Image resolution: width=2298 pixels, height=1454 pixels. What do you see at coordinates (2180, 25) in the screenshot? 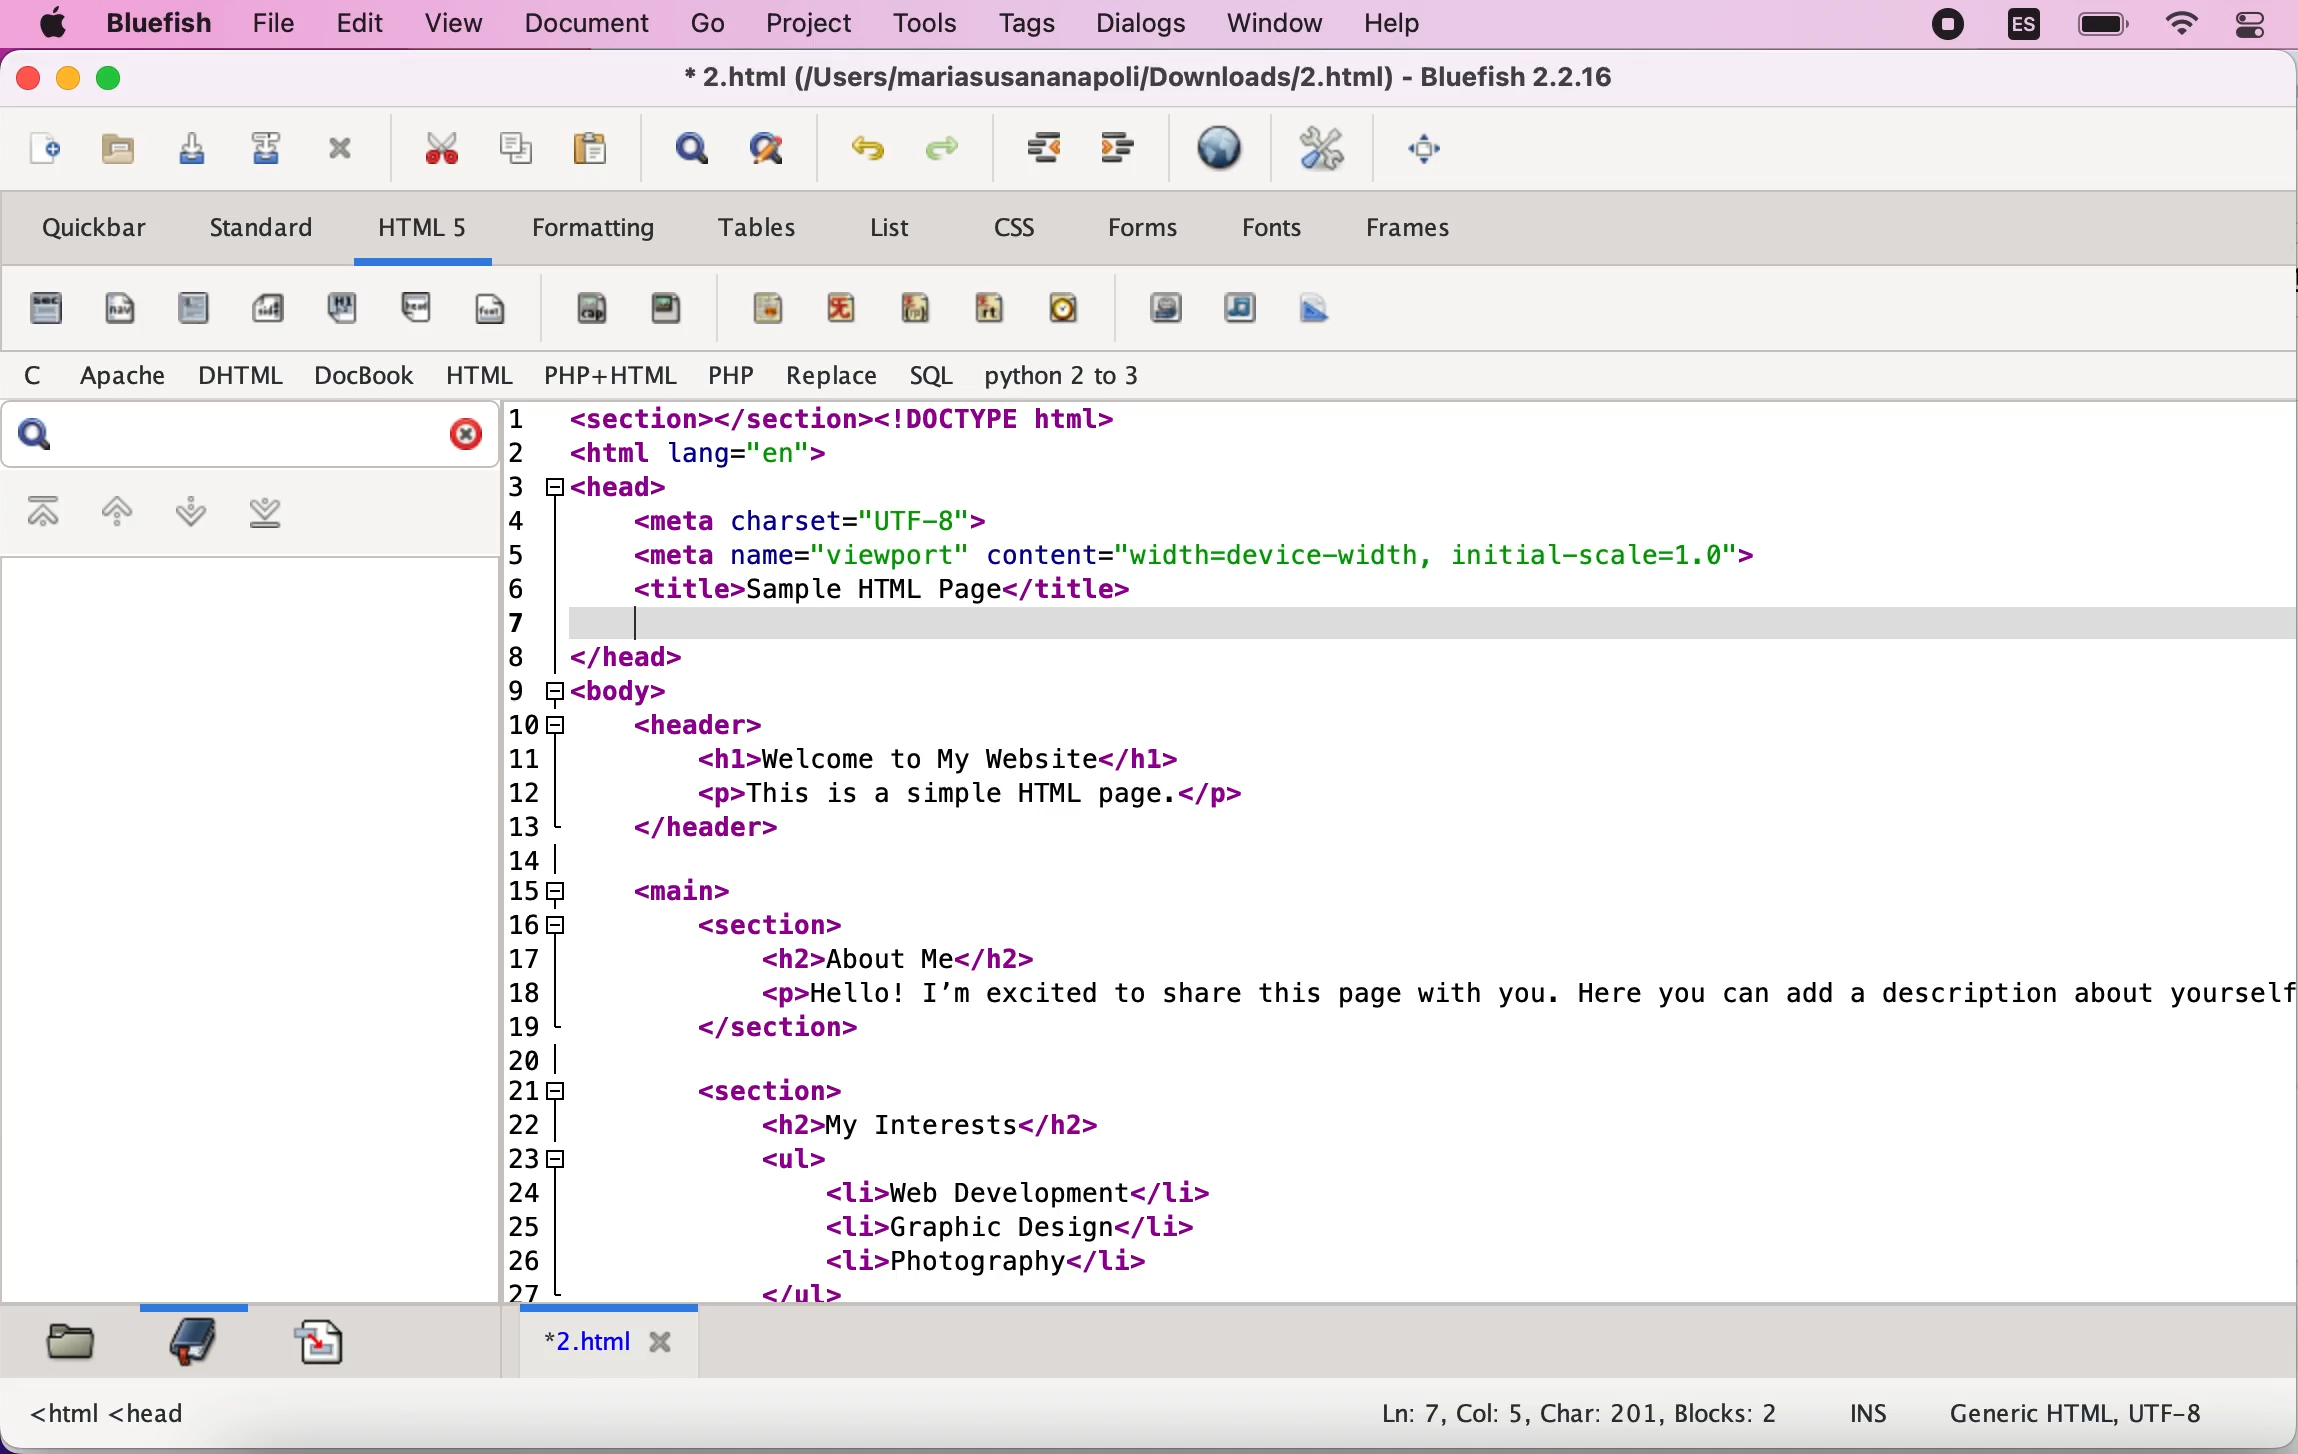
I see `wifi` at bounding box center [2180, 25].